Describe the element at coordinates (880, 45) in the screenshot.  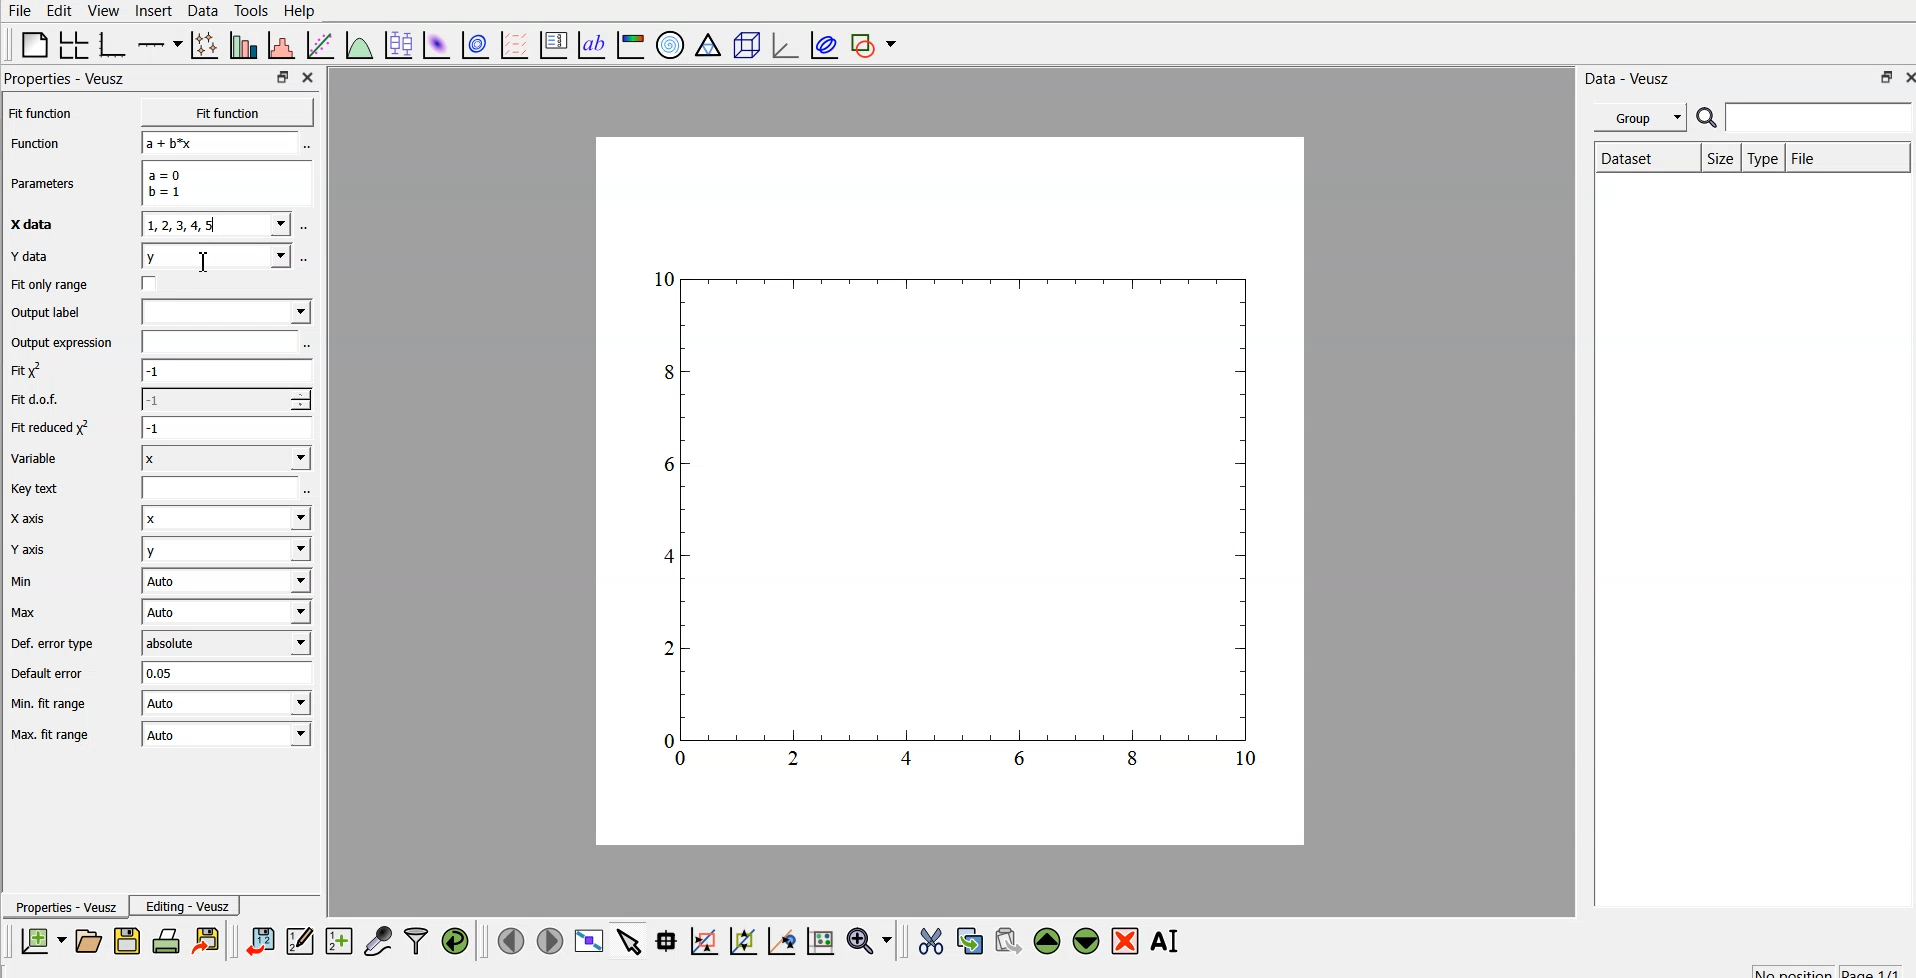
I see `add shape` at that location.